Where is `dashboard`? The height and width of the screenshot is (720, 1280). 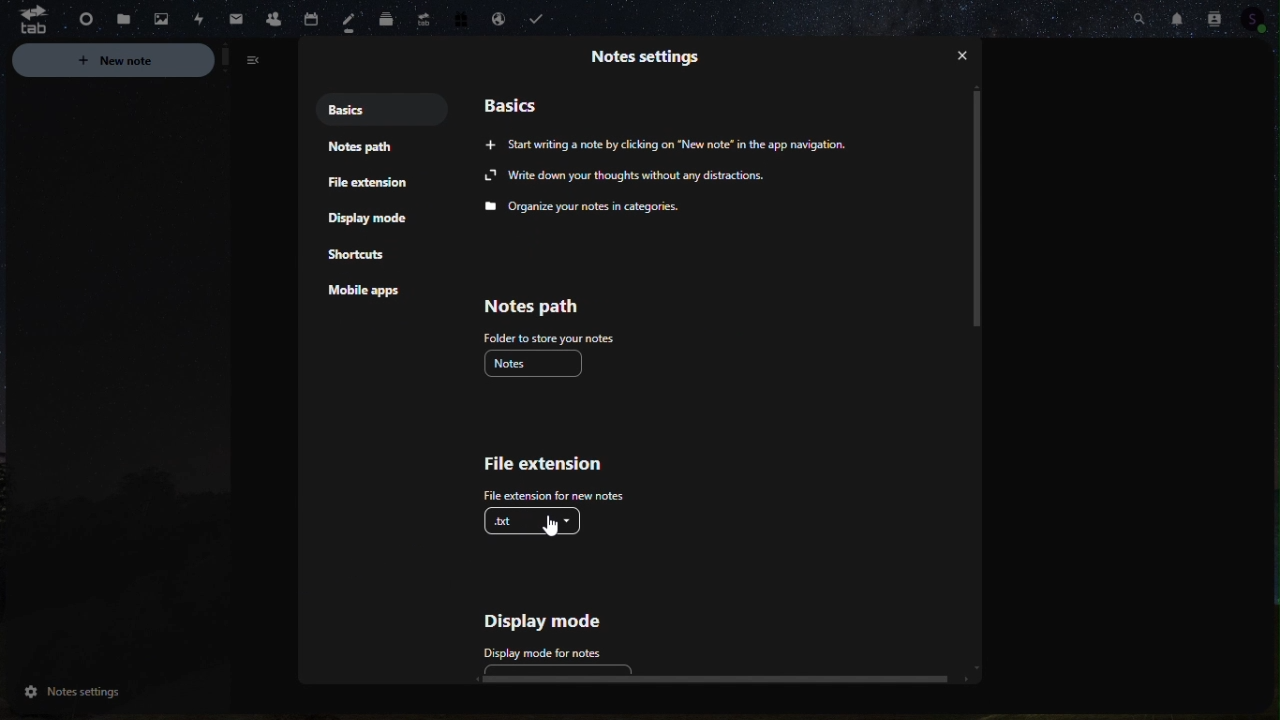 dashboard is located at coordinates (79, 16).